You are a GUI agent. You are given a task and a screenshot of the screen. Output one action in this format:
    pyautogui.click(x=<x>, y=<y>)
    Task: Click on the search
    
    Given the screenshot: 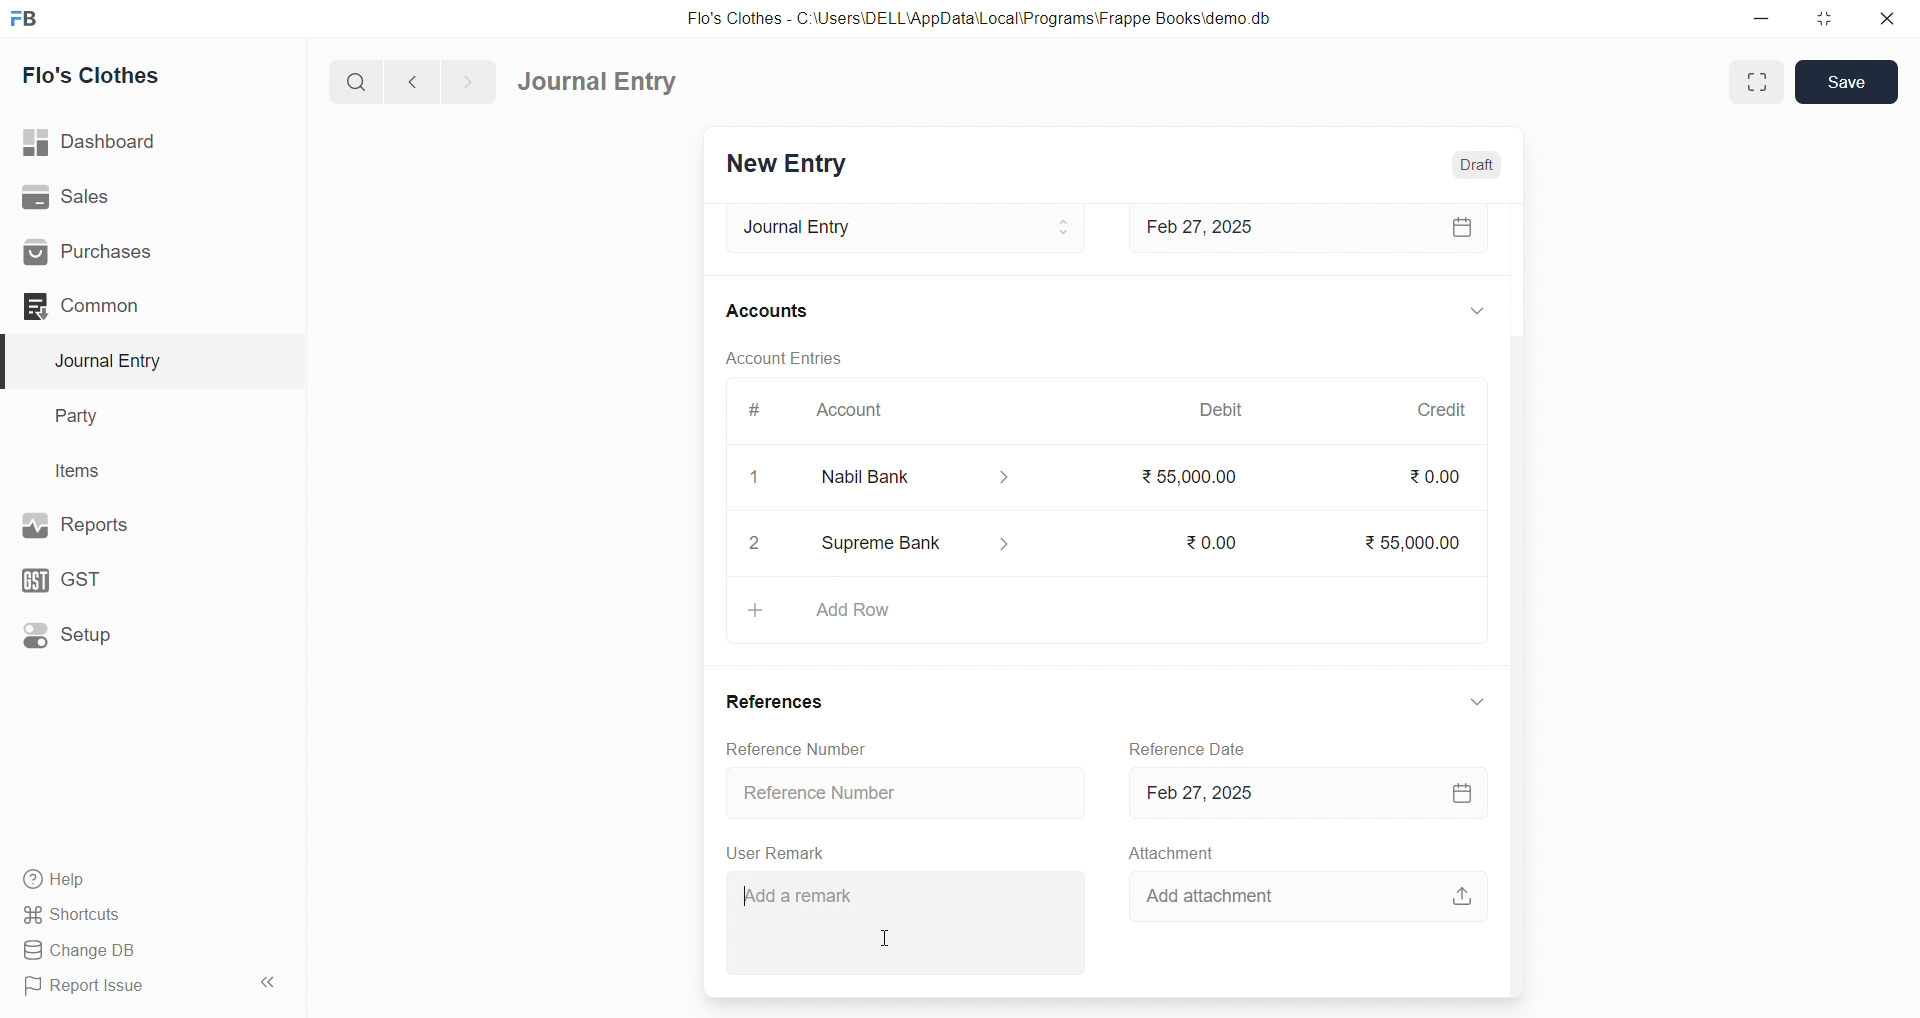 What is the action you would take?
    pyautogui.click(x=353, y=84)
    